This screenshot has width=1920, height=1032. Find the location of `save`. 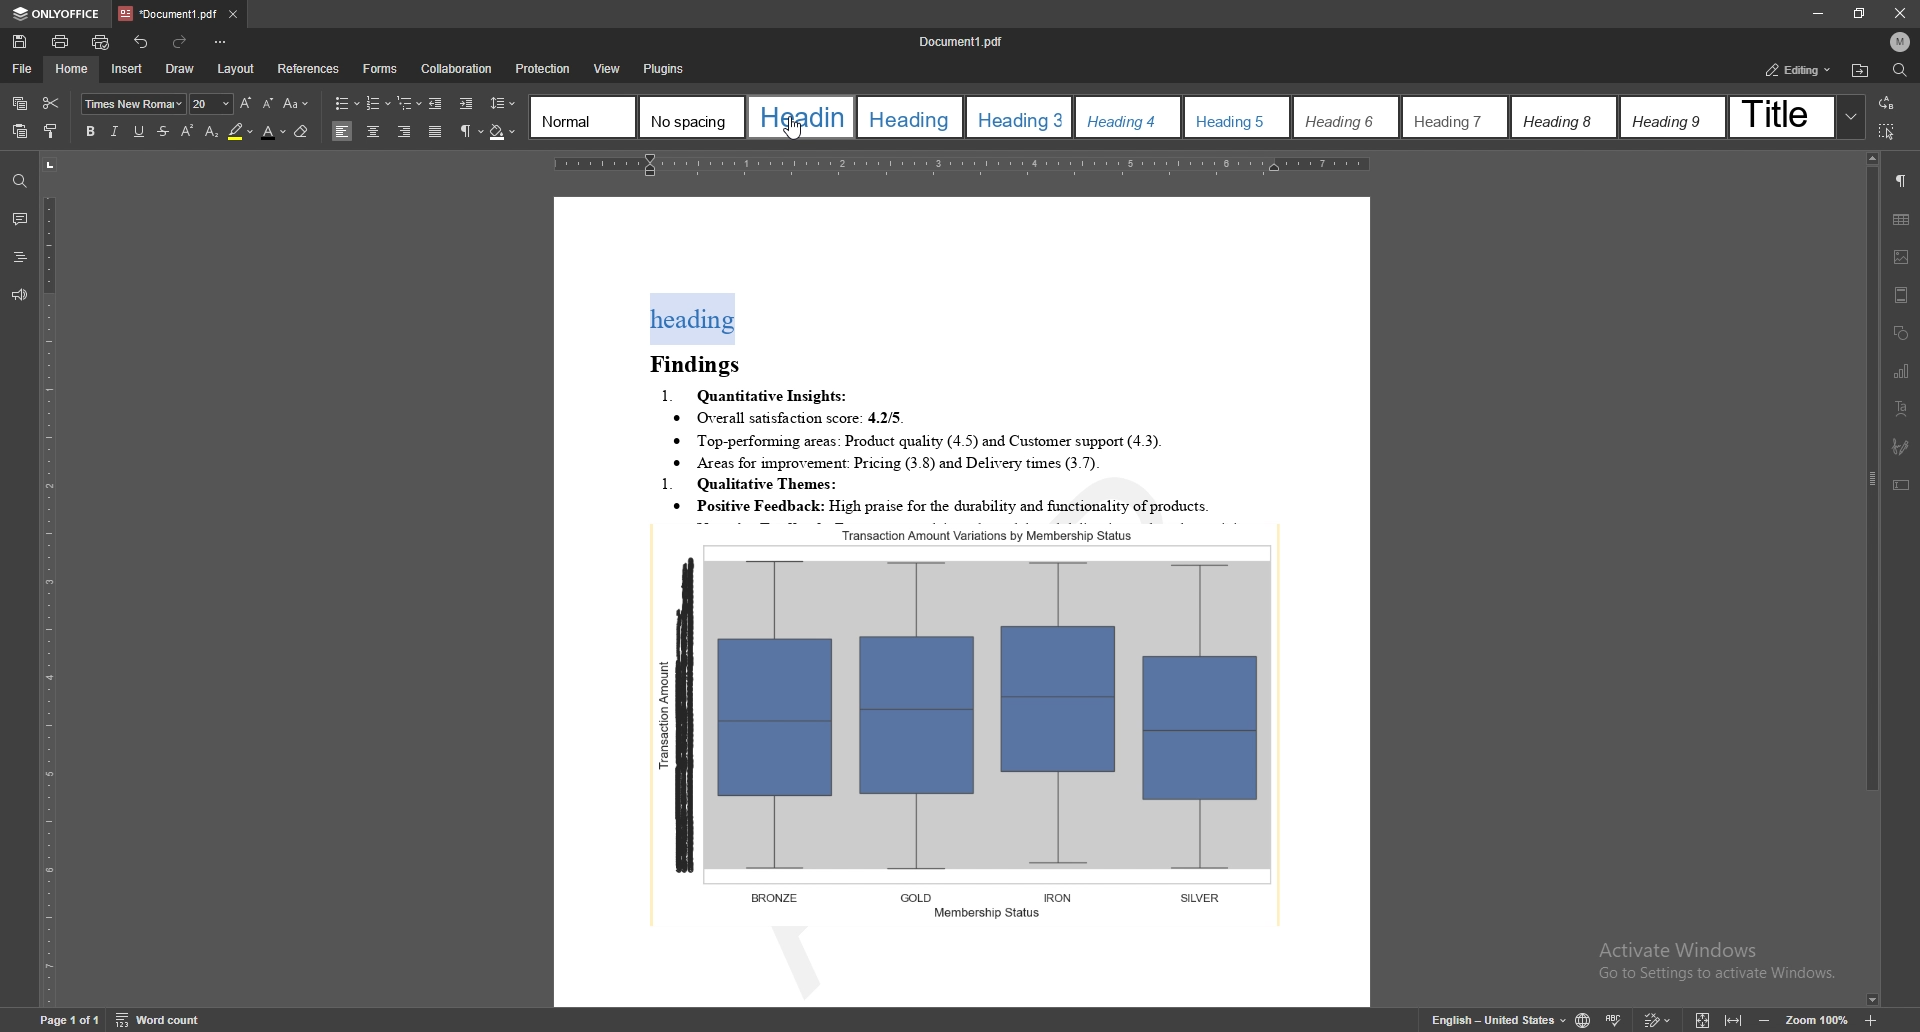

save is located at coordinates (19, 43).